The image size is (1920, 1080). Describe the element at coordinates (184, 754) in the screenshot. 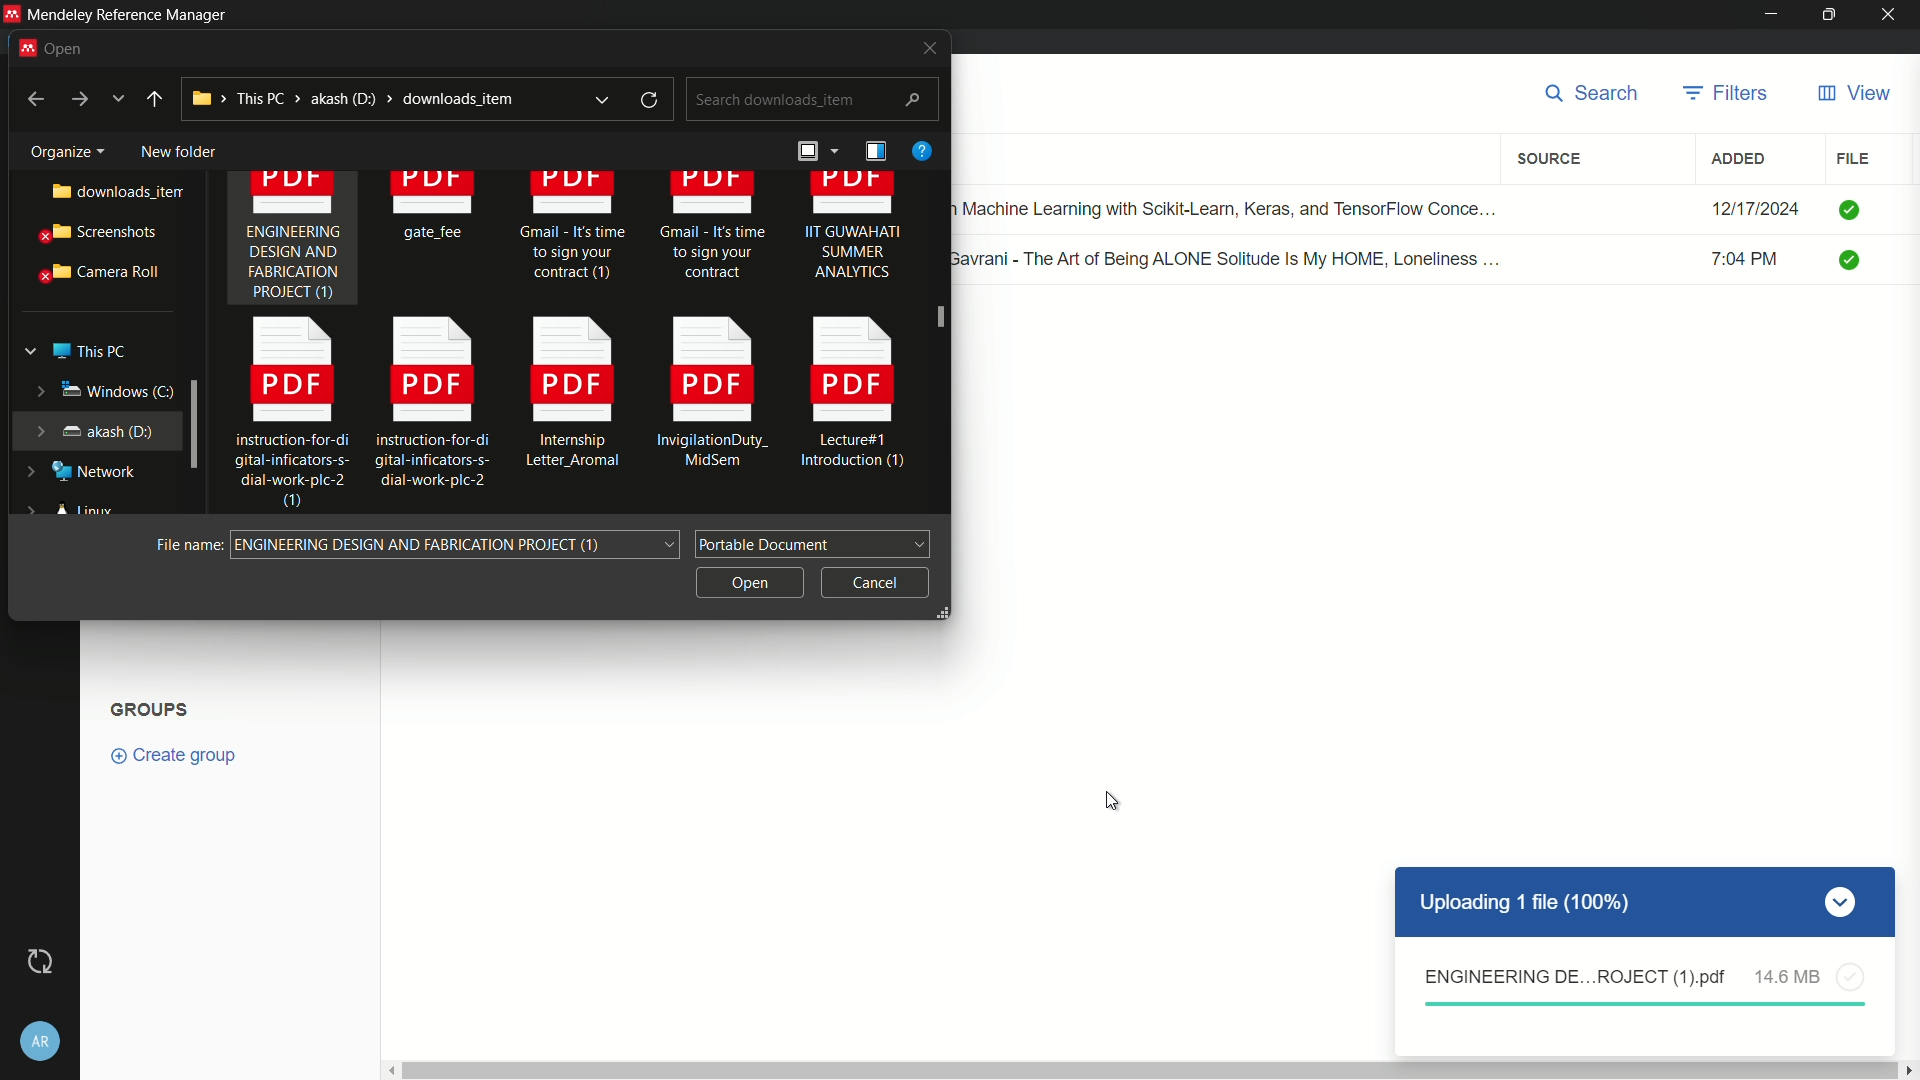

I see `create group` at that location.